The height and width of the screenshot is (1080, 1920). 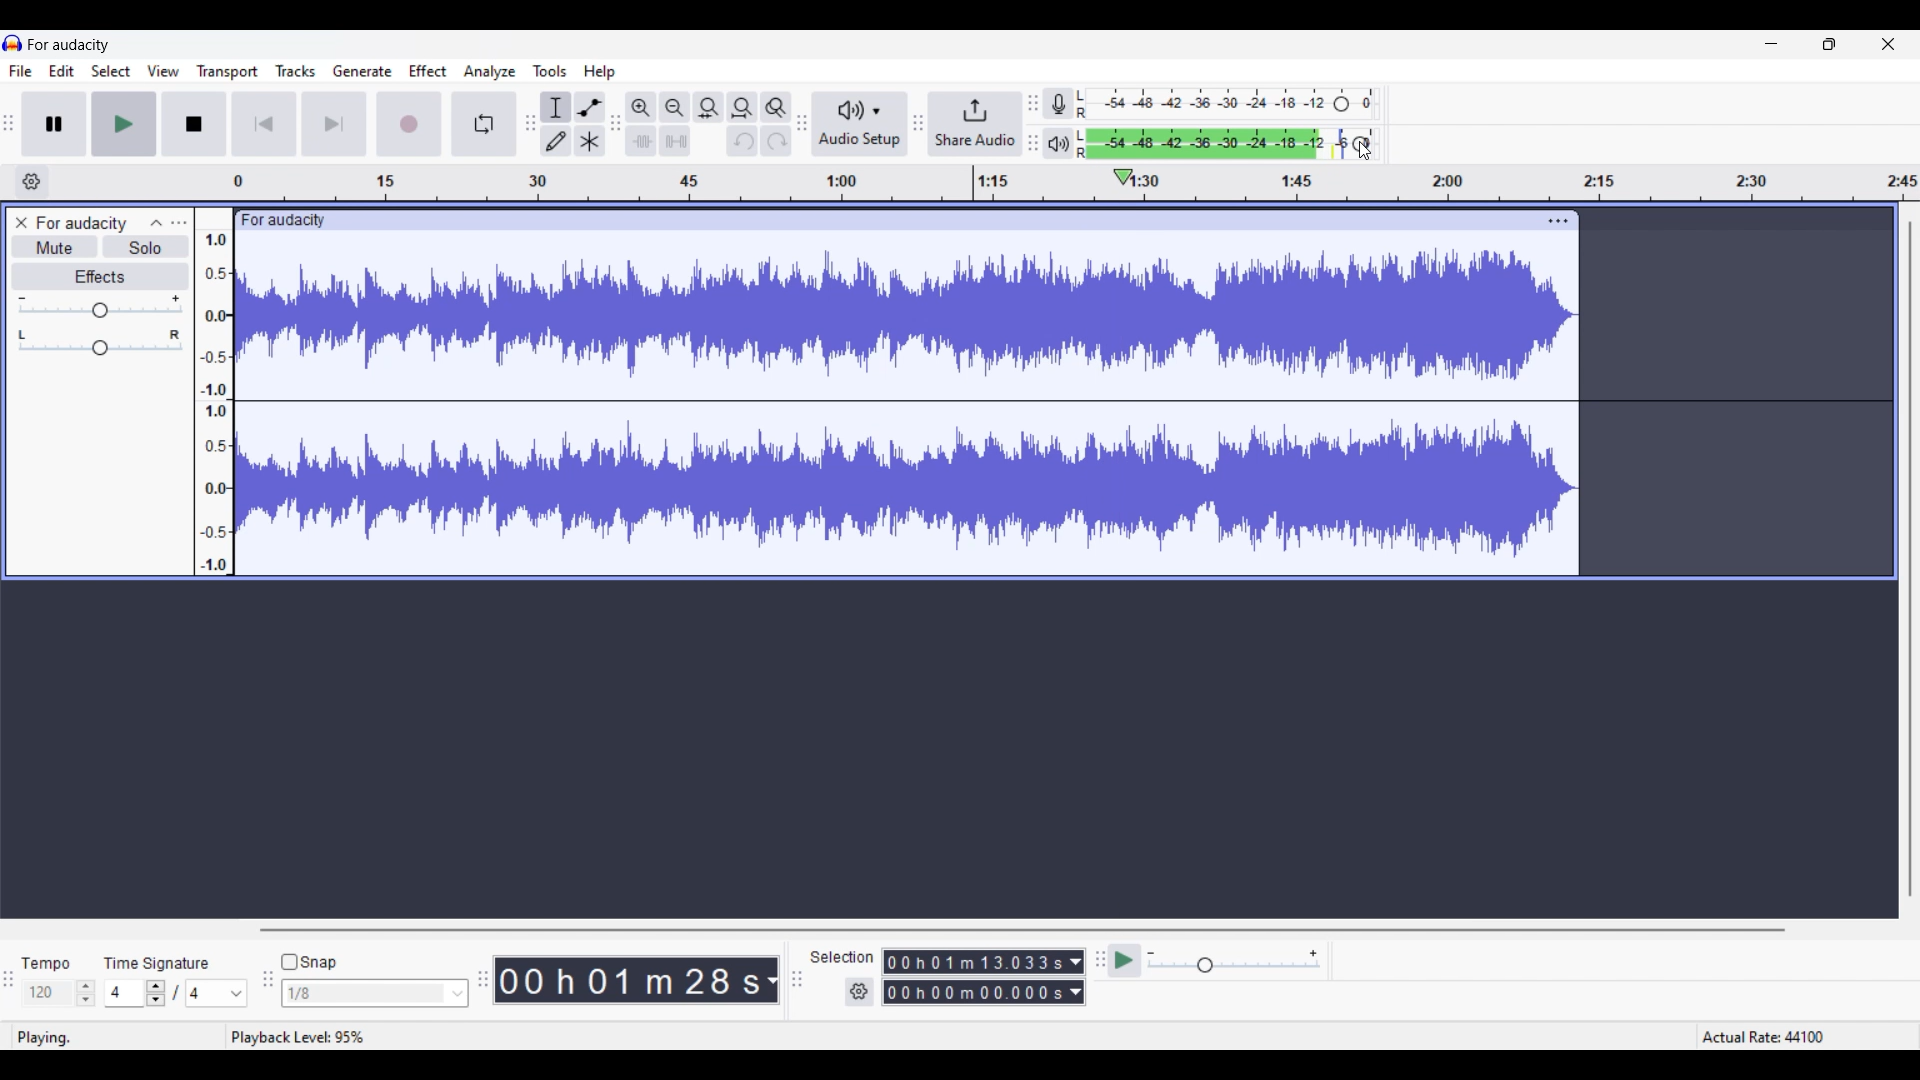 What do you see at coordinates (62, 70) in the screenshot?
I see `Edit menu` at bounding box center [62, 70].